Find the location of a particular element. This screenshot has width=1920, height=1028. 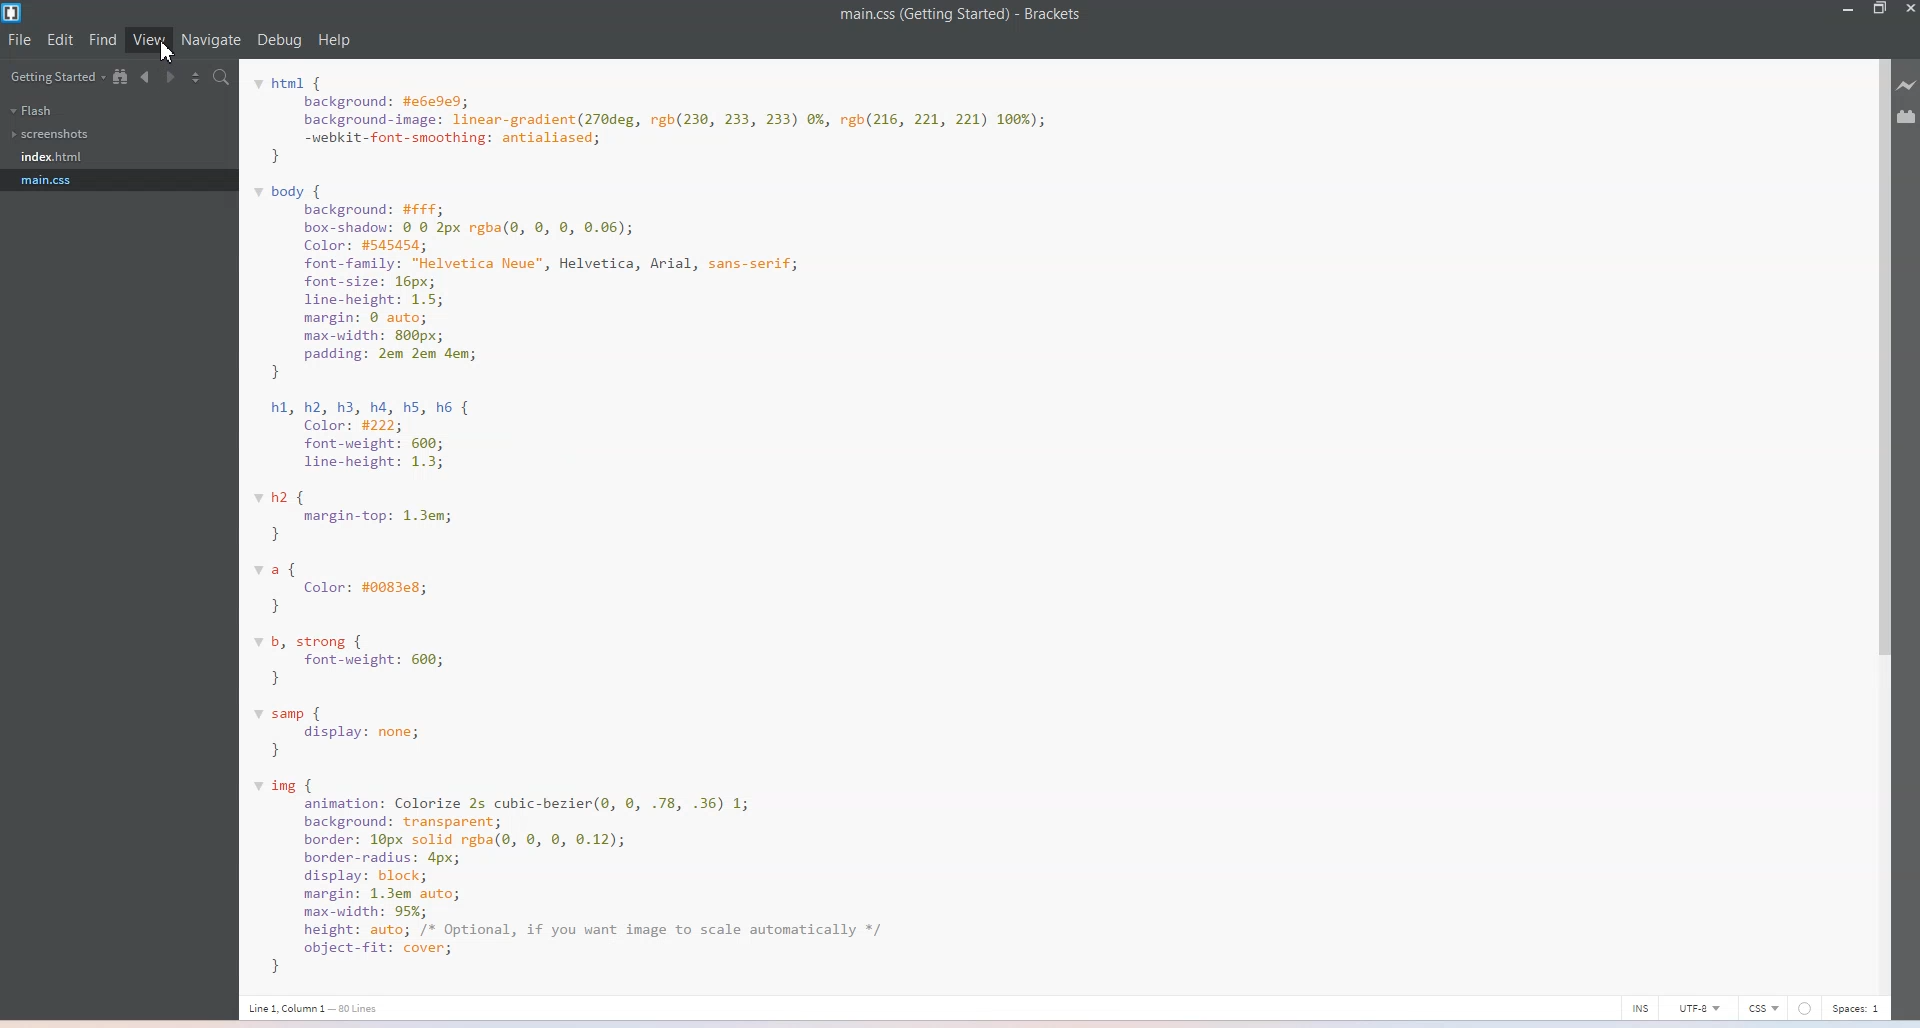

Find in files is located at coordinates (222, 77).